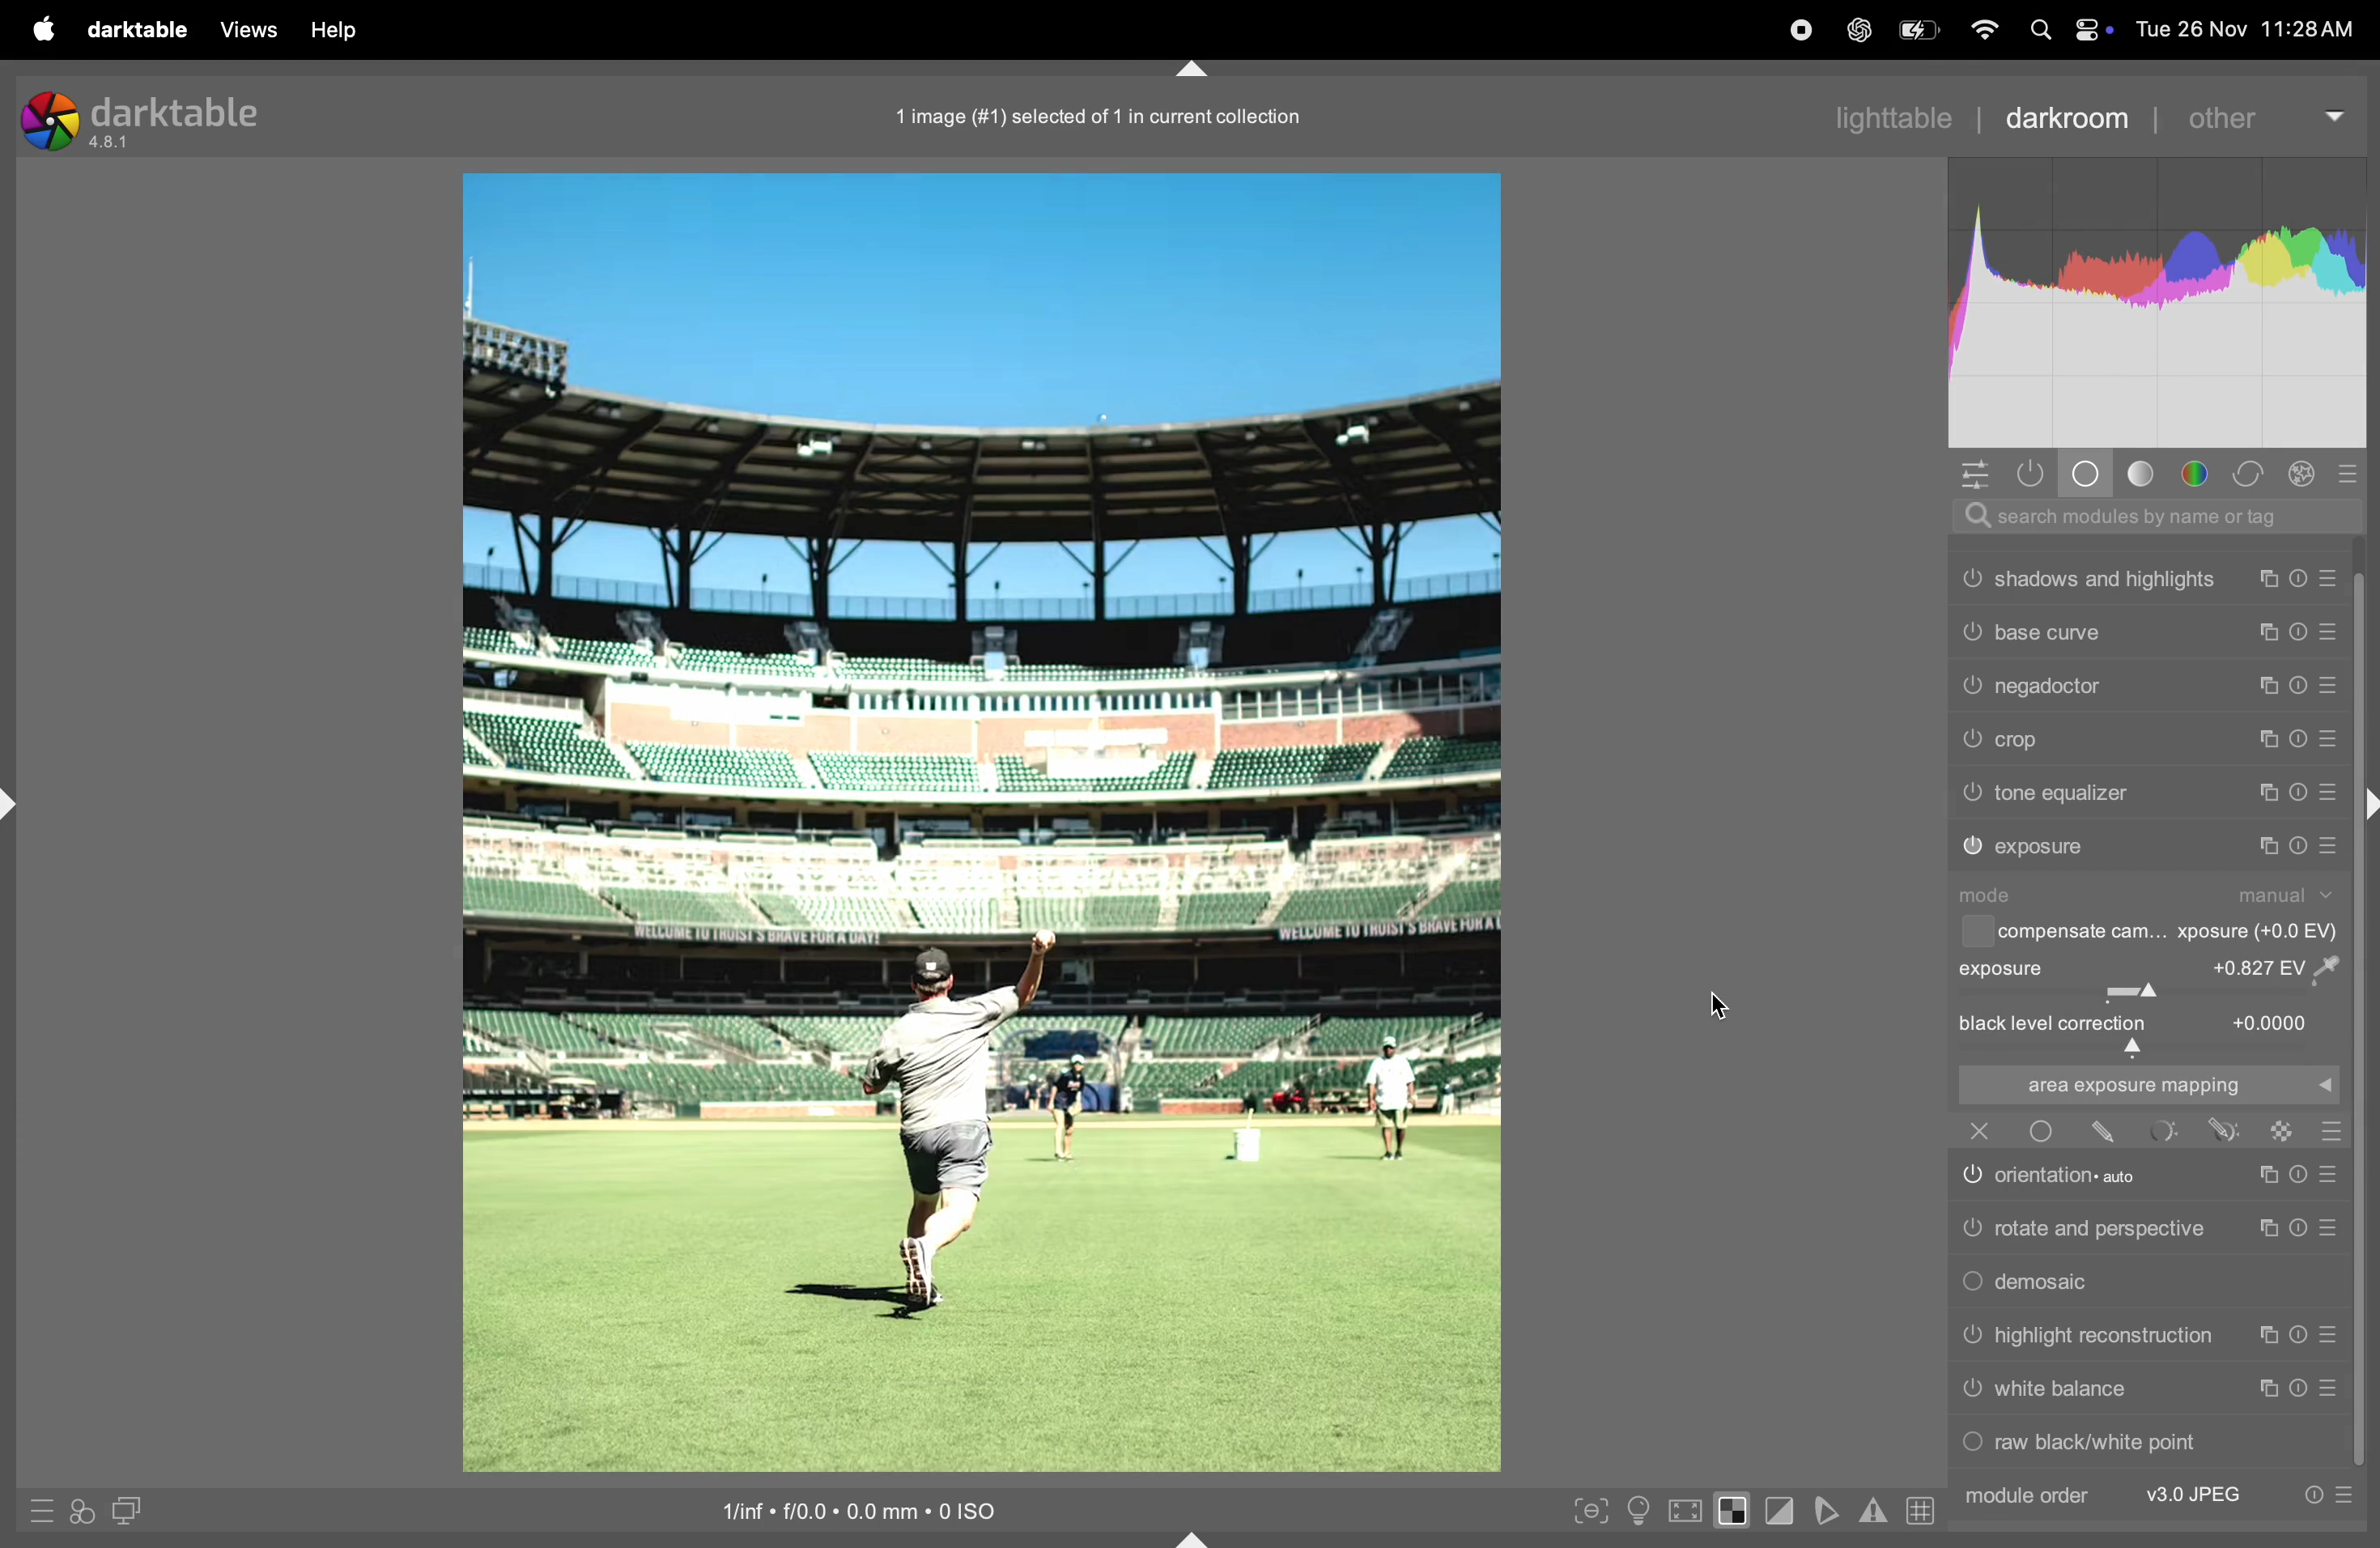 The image size is (2380, 1548). Describe the element at coordinates (2198, 474) in the screenshot. I see `color` at that location.